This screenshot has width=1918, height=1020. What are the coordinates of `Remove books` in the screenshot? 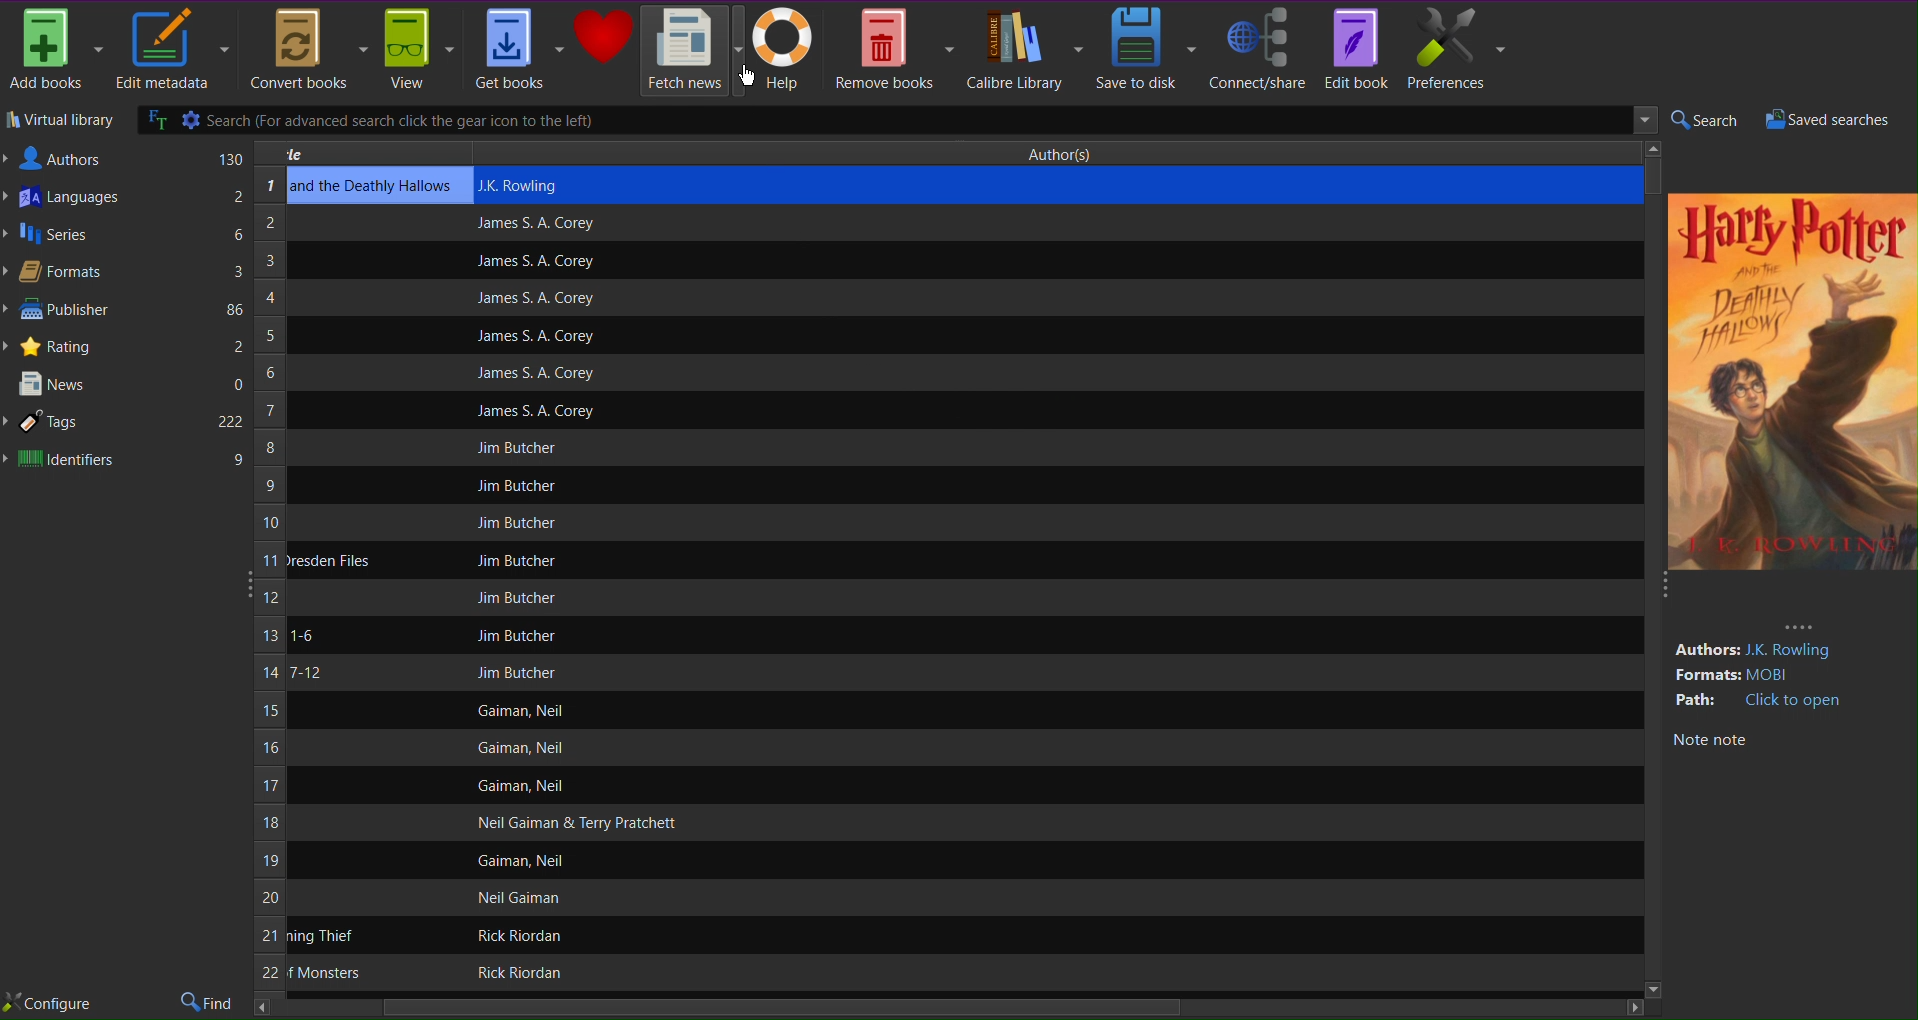 It's located at (895, 47).